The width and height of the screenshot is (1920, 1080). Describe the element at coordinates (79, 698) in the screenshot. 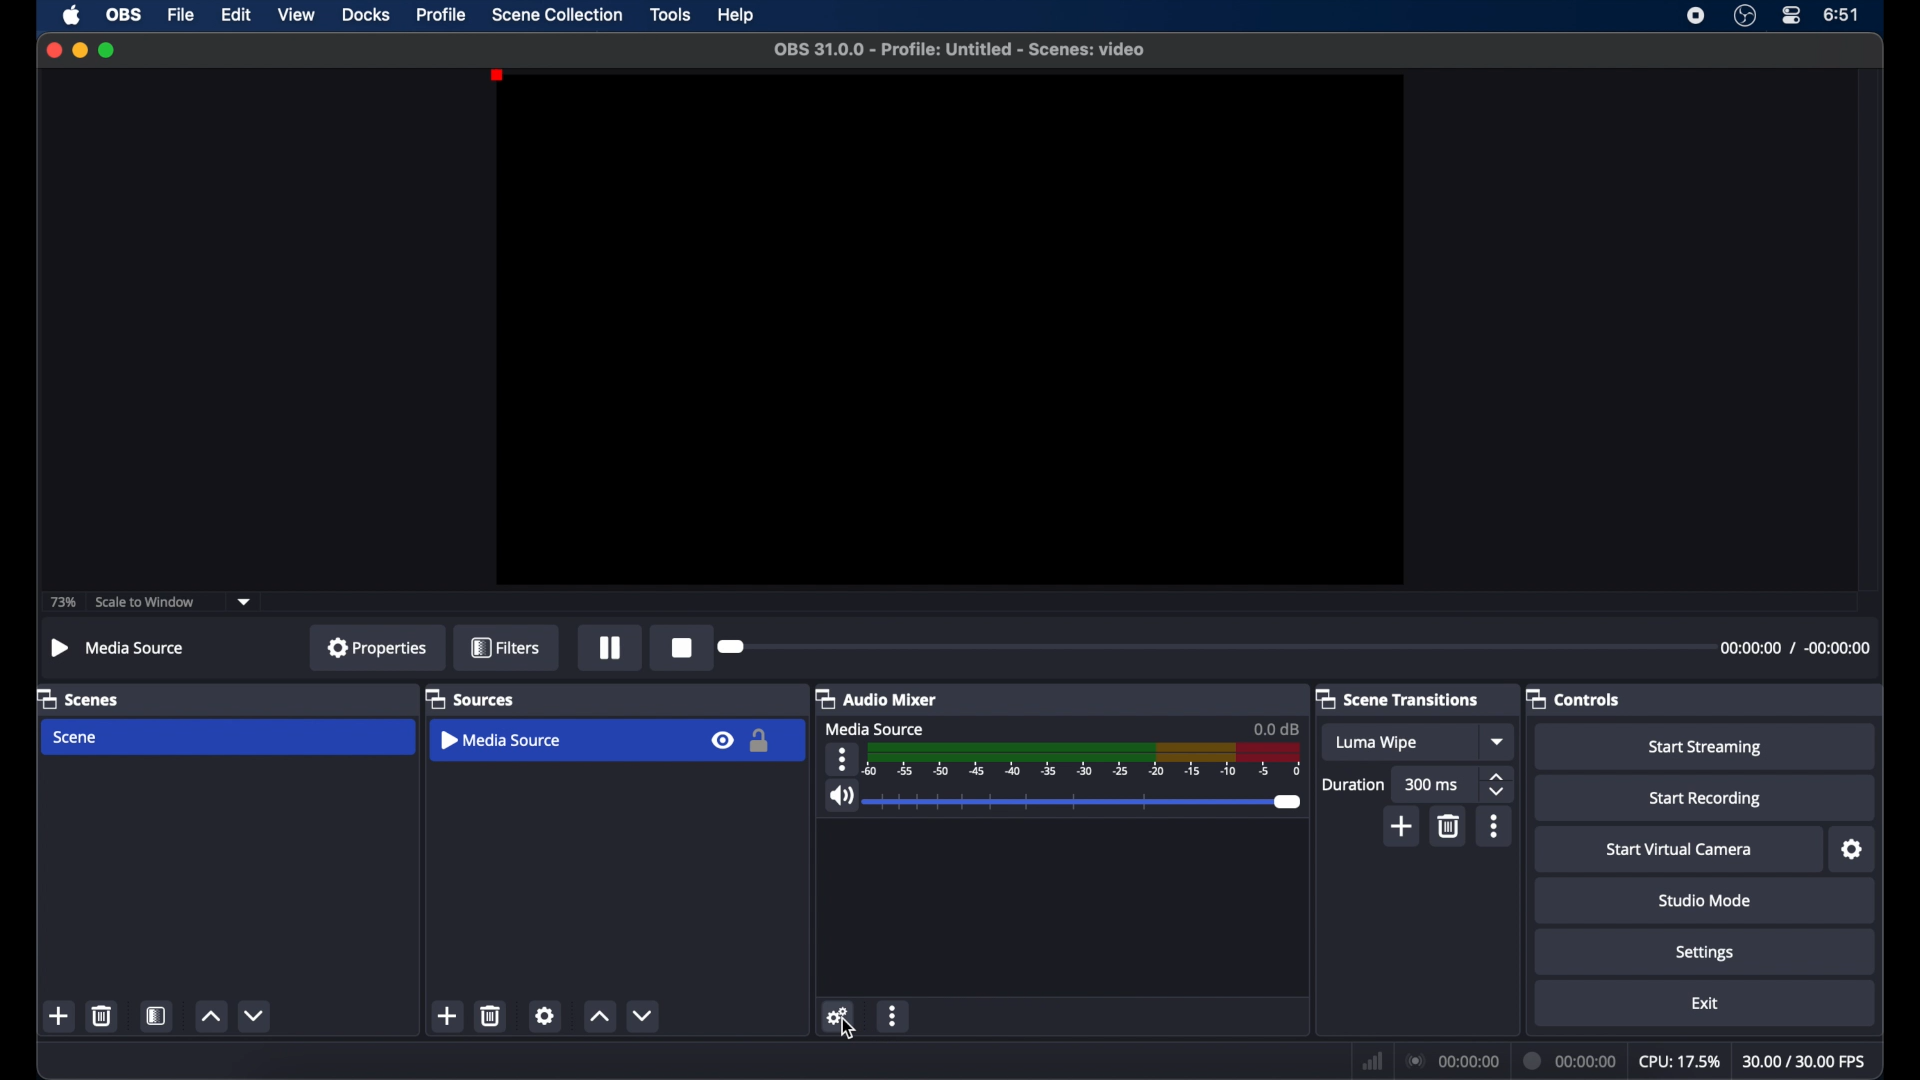

I see `scenes` at that location.